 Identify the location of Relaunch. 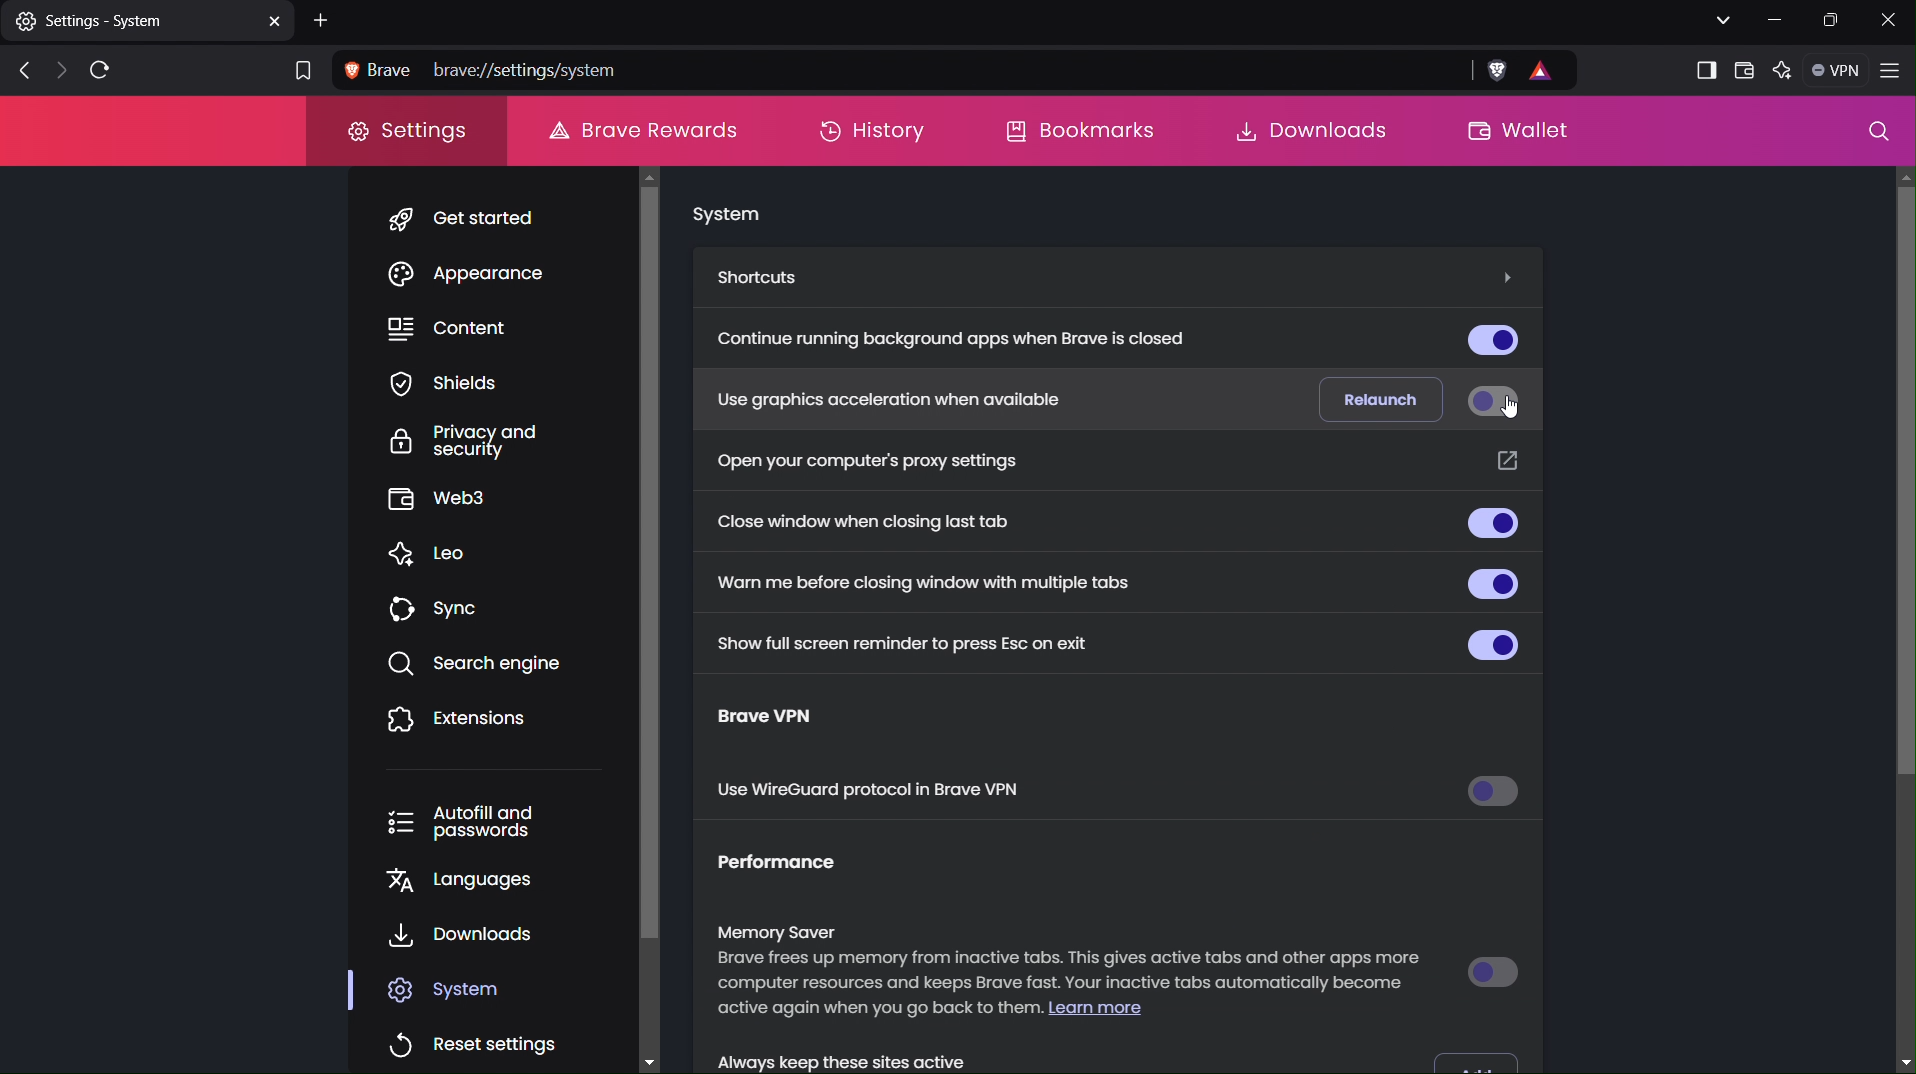
(1374, 396).